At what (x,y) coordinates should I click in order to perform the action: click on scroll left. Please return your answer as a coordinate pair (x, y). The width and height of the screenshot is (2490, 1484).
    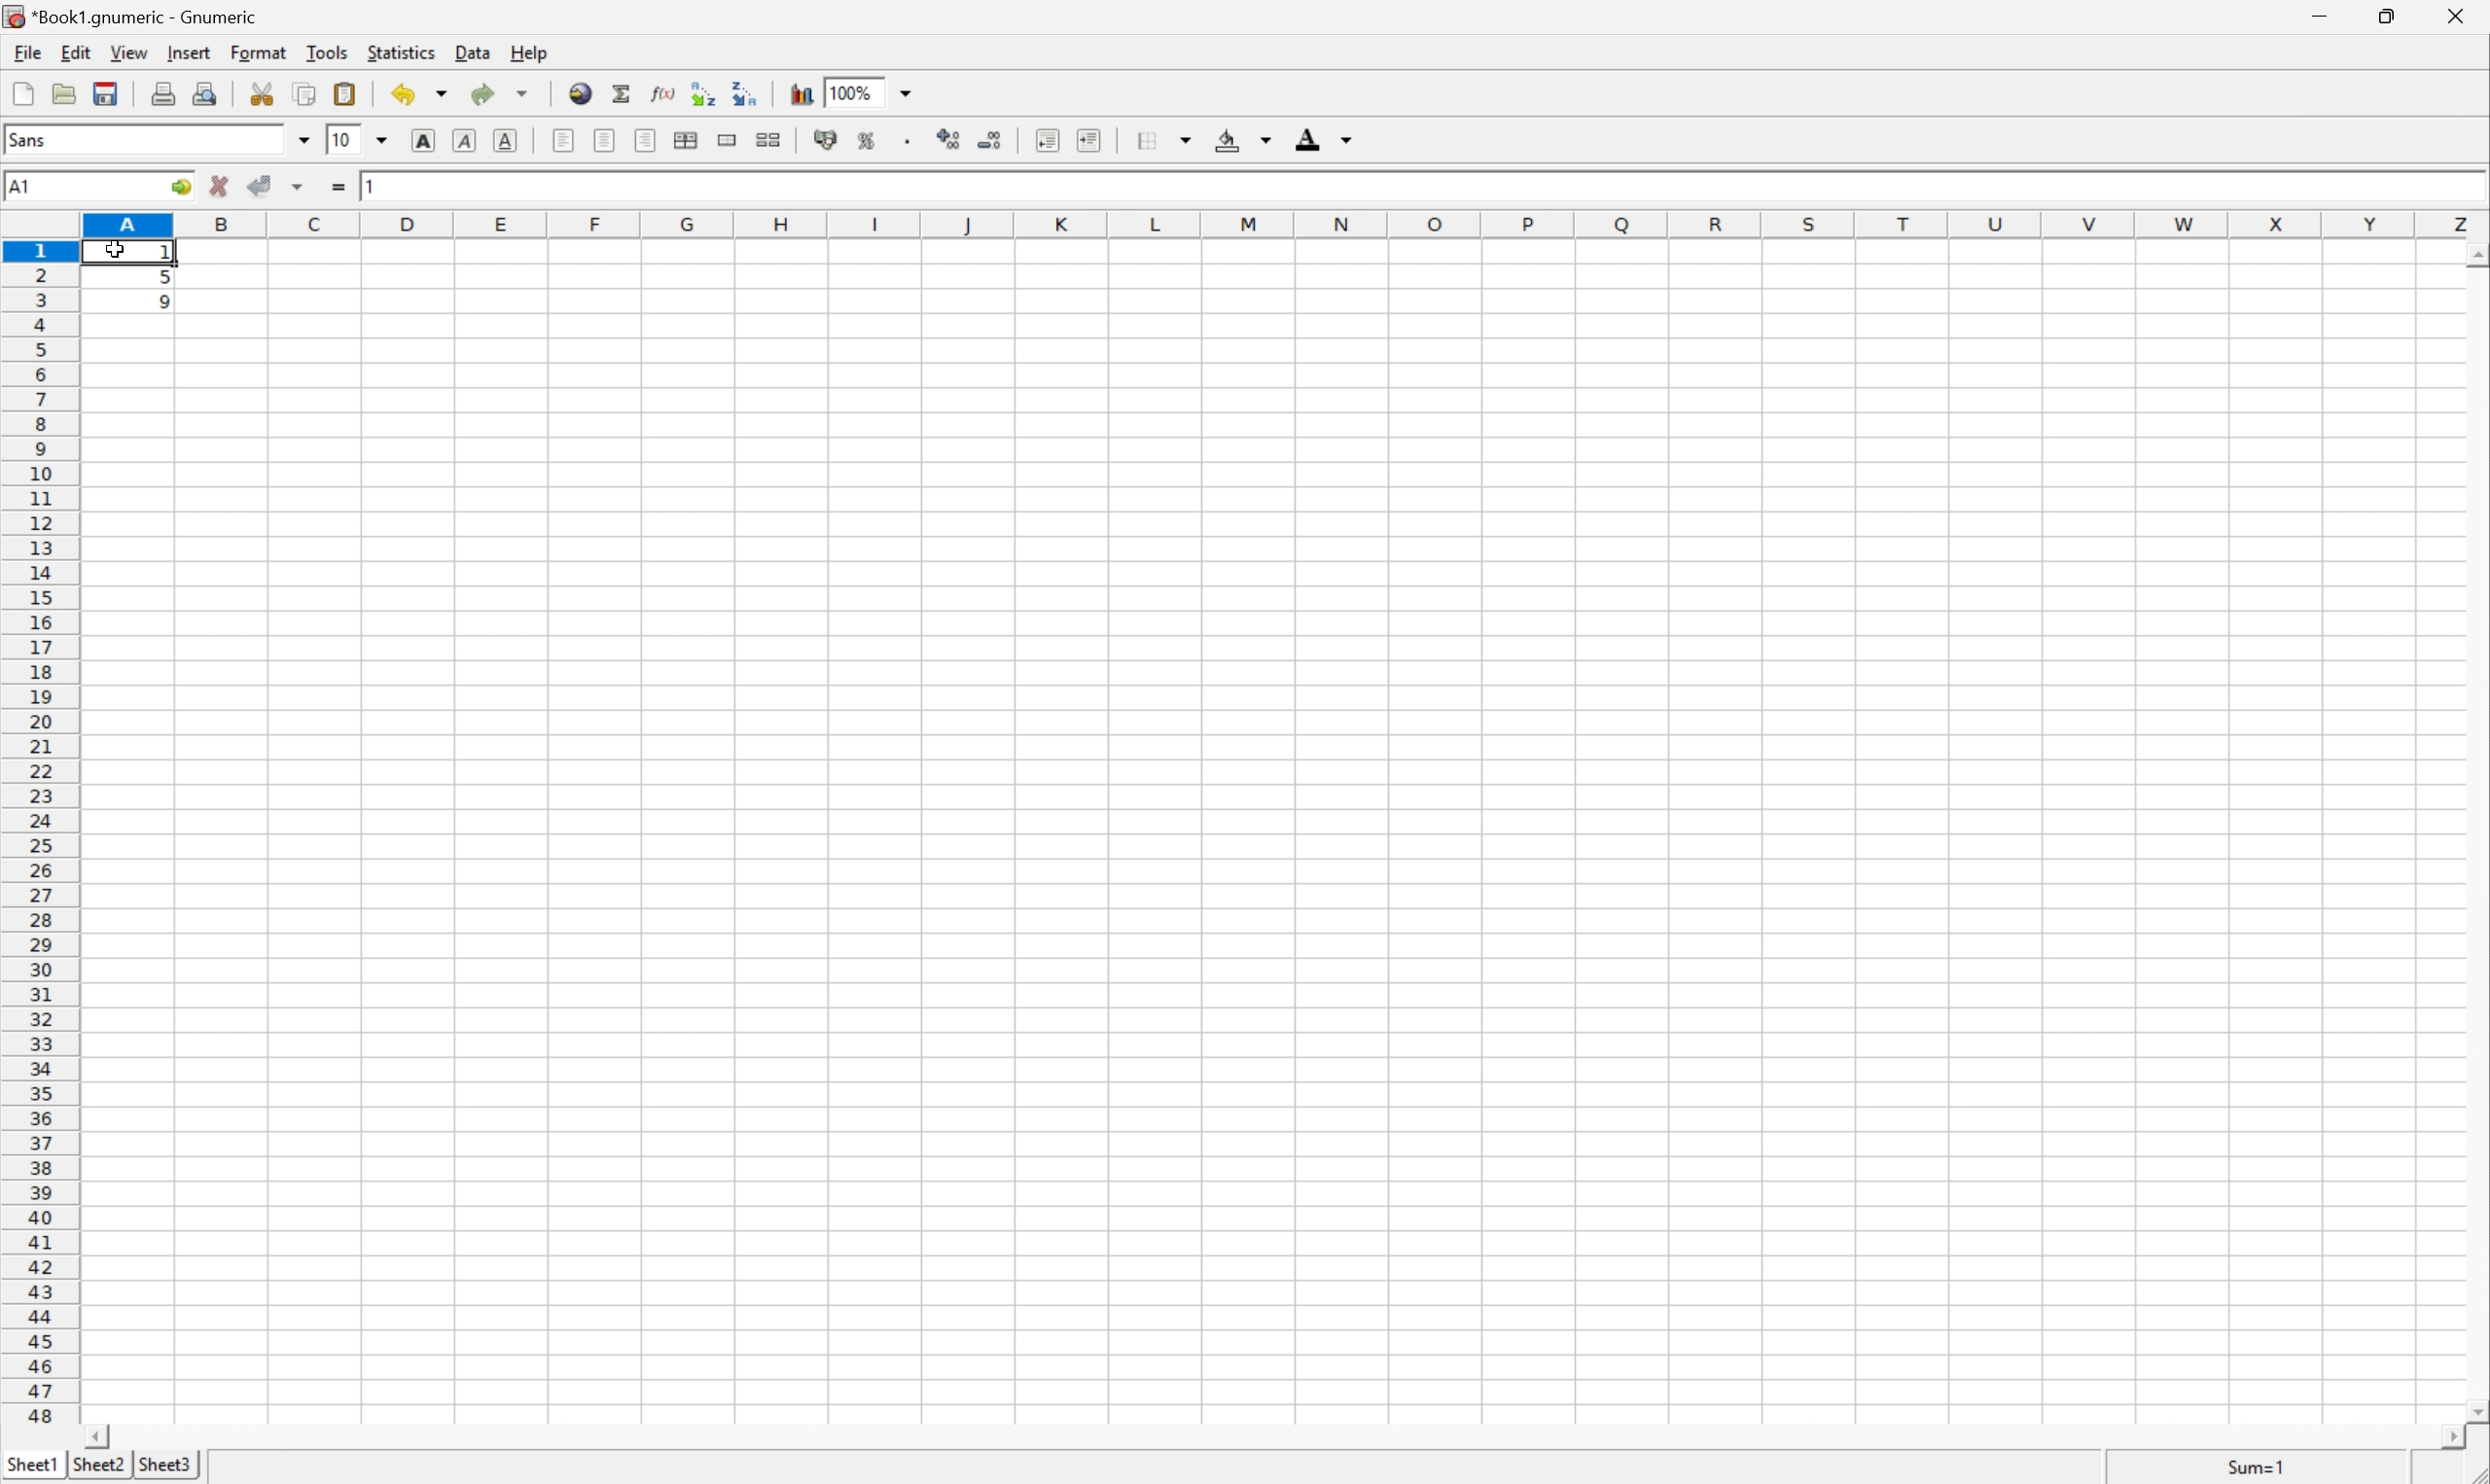
    Looking at the image, I should click on (95, 1438).